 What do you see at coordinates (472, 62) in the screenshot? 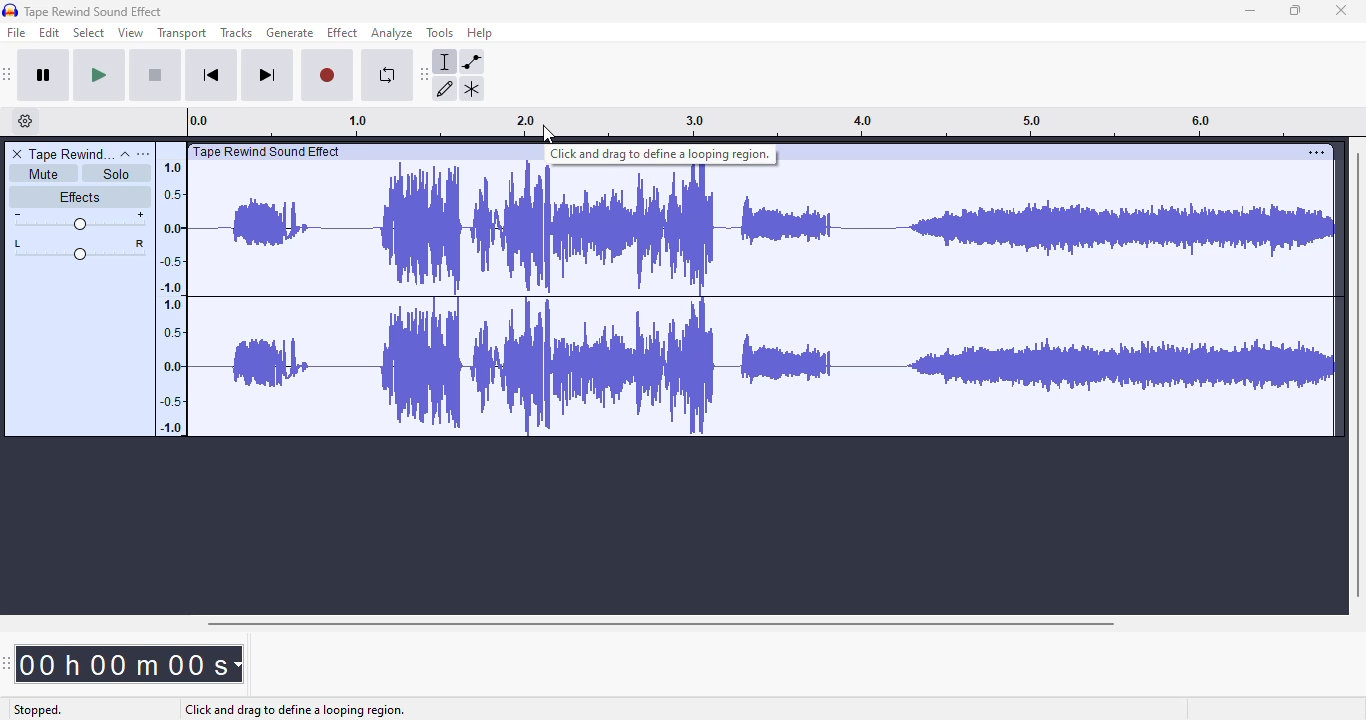
I see `envelope tool` at bounding box center [472, 62].